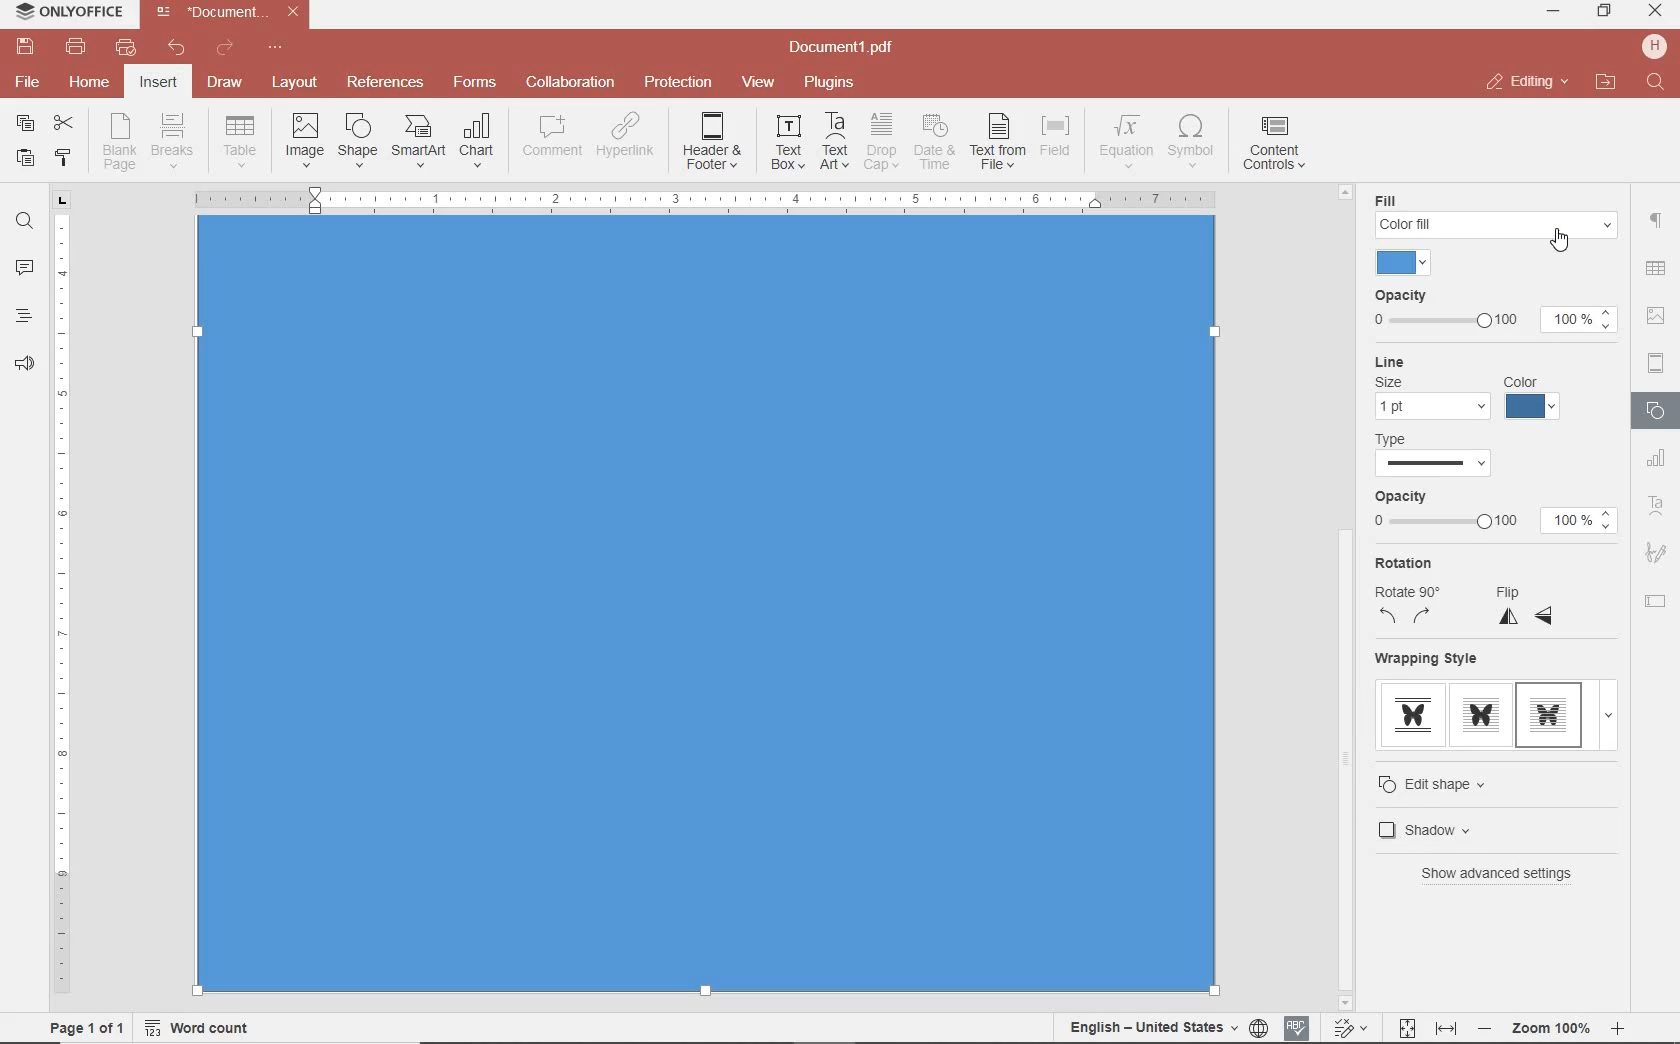 The width and height of the screenshot is (1680, 1044). I want to click on ROTATION, so click(1408, 594).